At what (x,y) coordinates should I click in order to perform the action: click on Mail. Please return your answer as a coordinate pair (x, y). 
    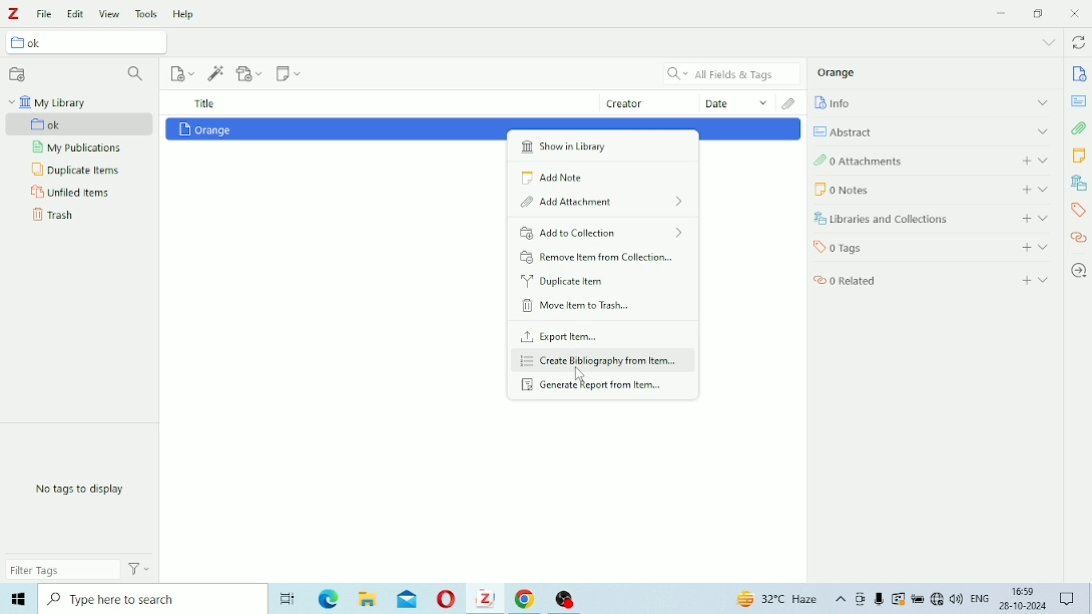
    Looking at the image, I should click on (407, 599).